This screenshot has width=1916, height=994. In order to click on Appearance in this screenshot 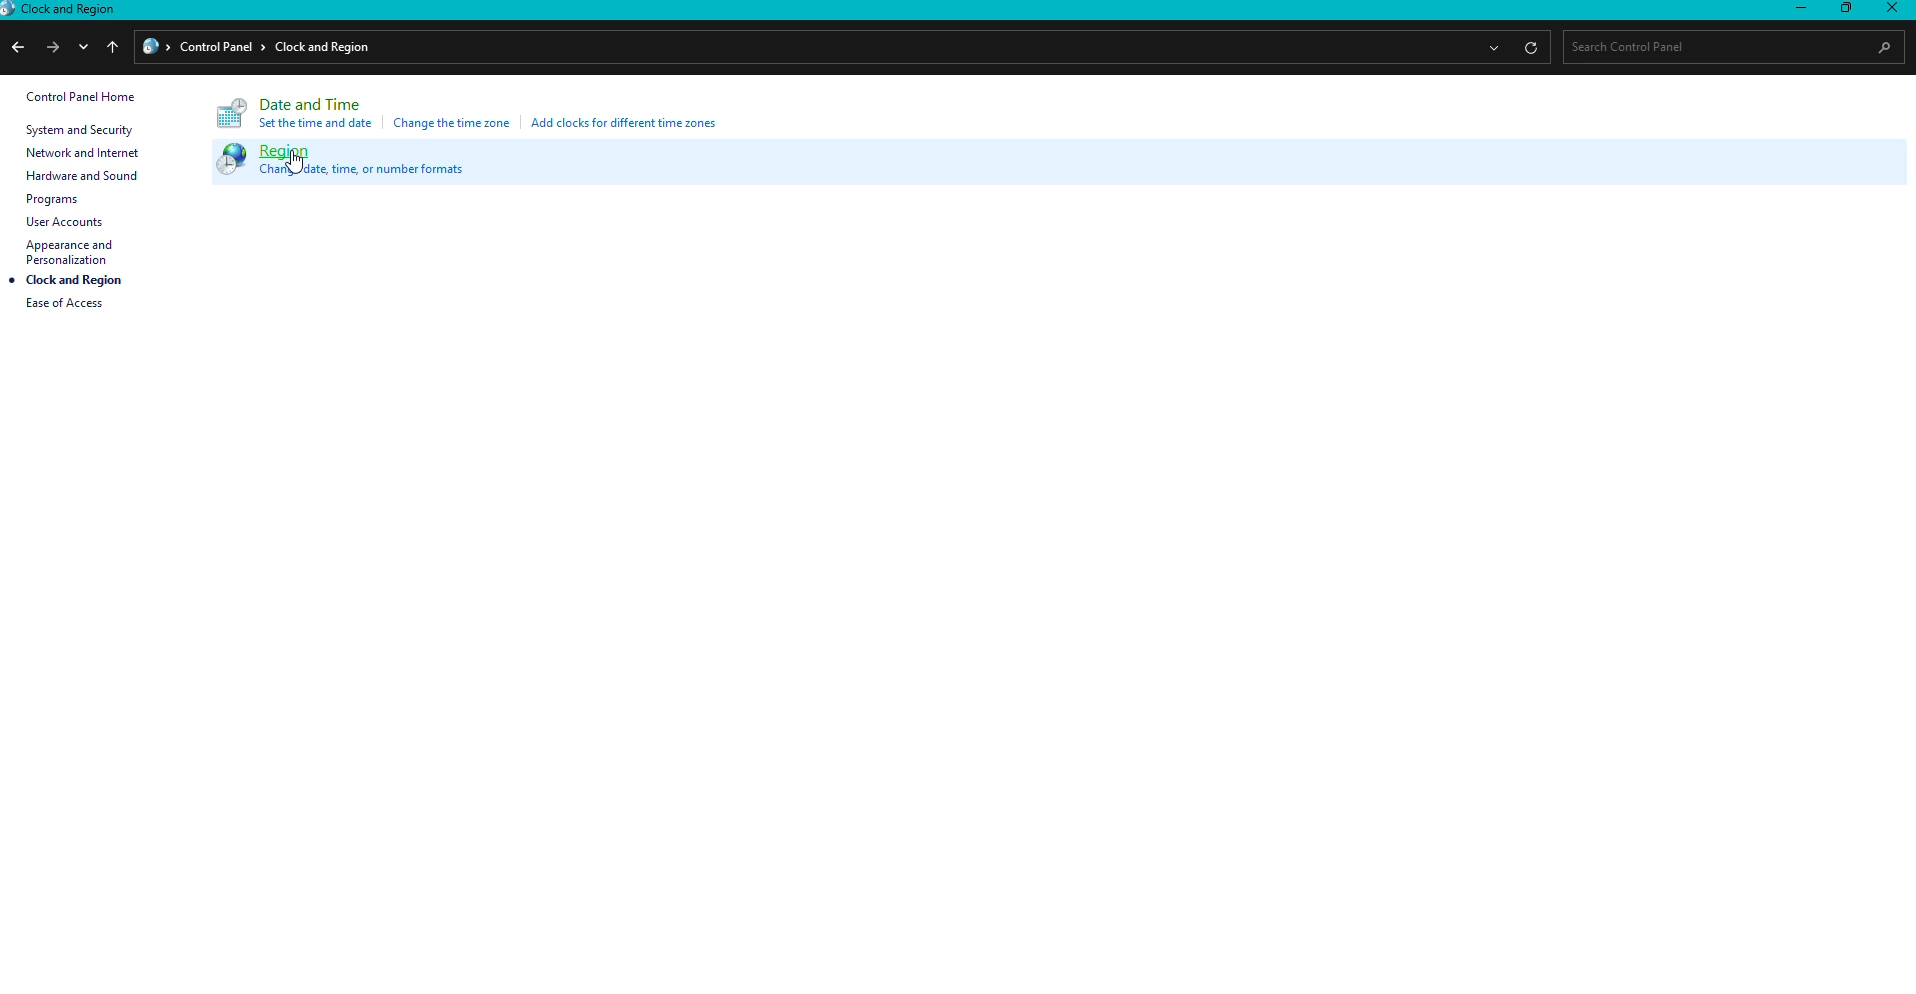, I will do `click(76, 252)`.